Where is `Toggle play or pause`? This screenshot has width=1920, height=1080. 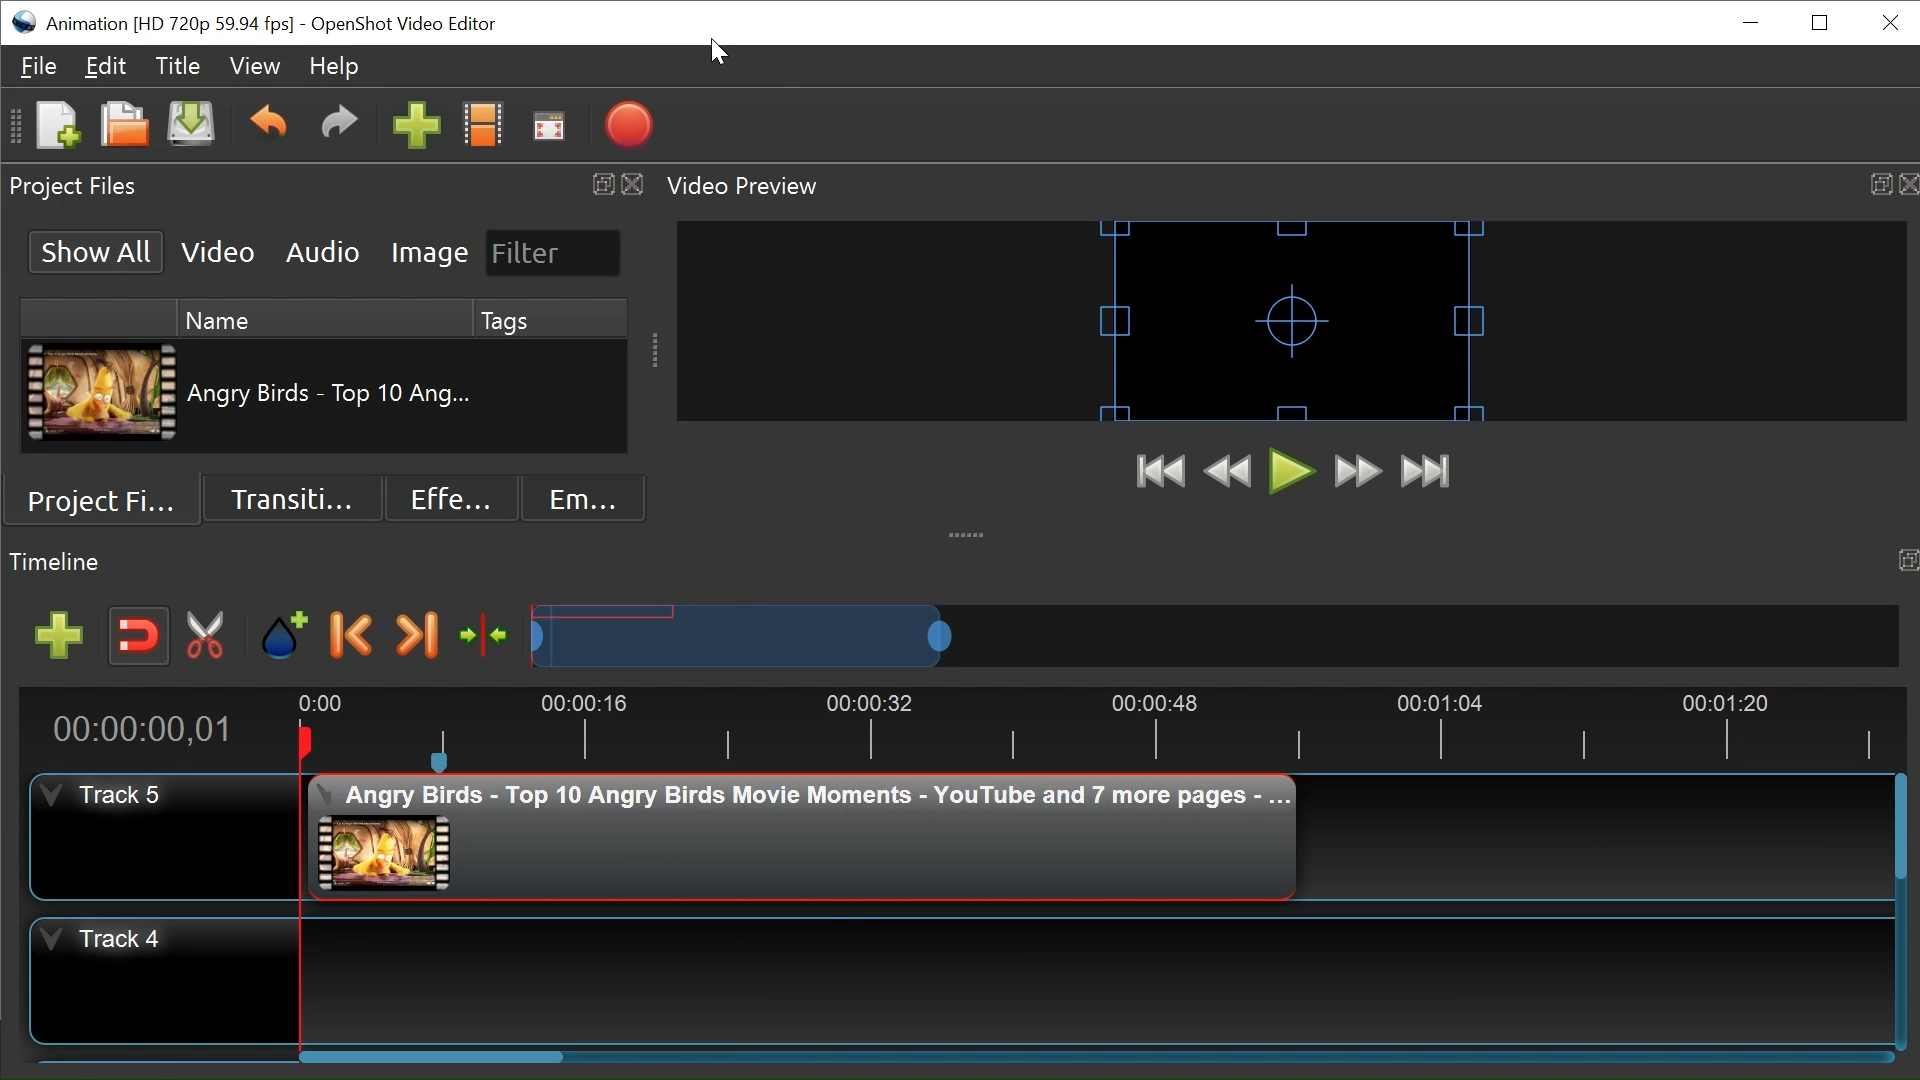 Toggle play or pause is located at coordinates (1295, 474).